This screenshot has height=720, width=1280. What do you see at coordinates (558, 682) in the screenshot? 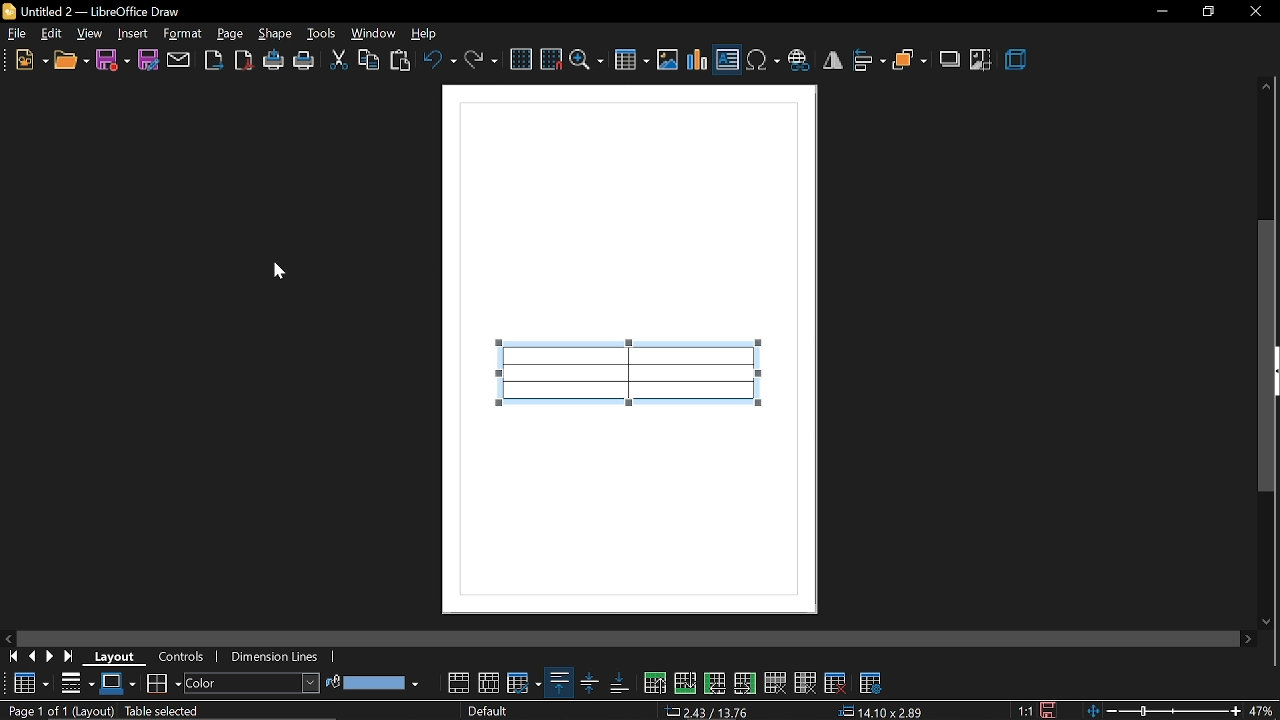
I see `align top` at bounding box center [558, 682].